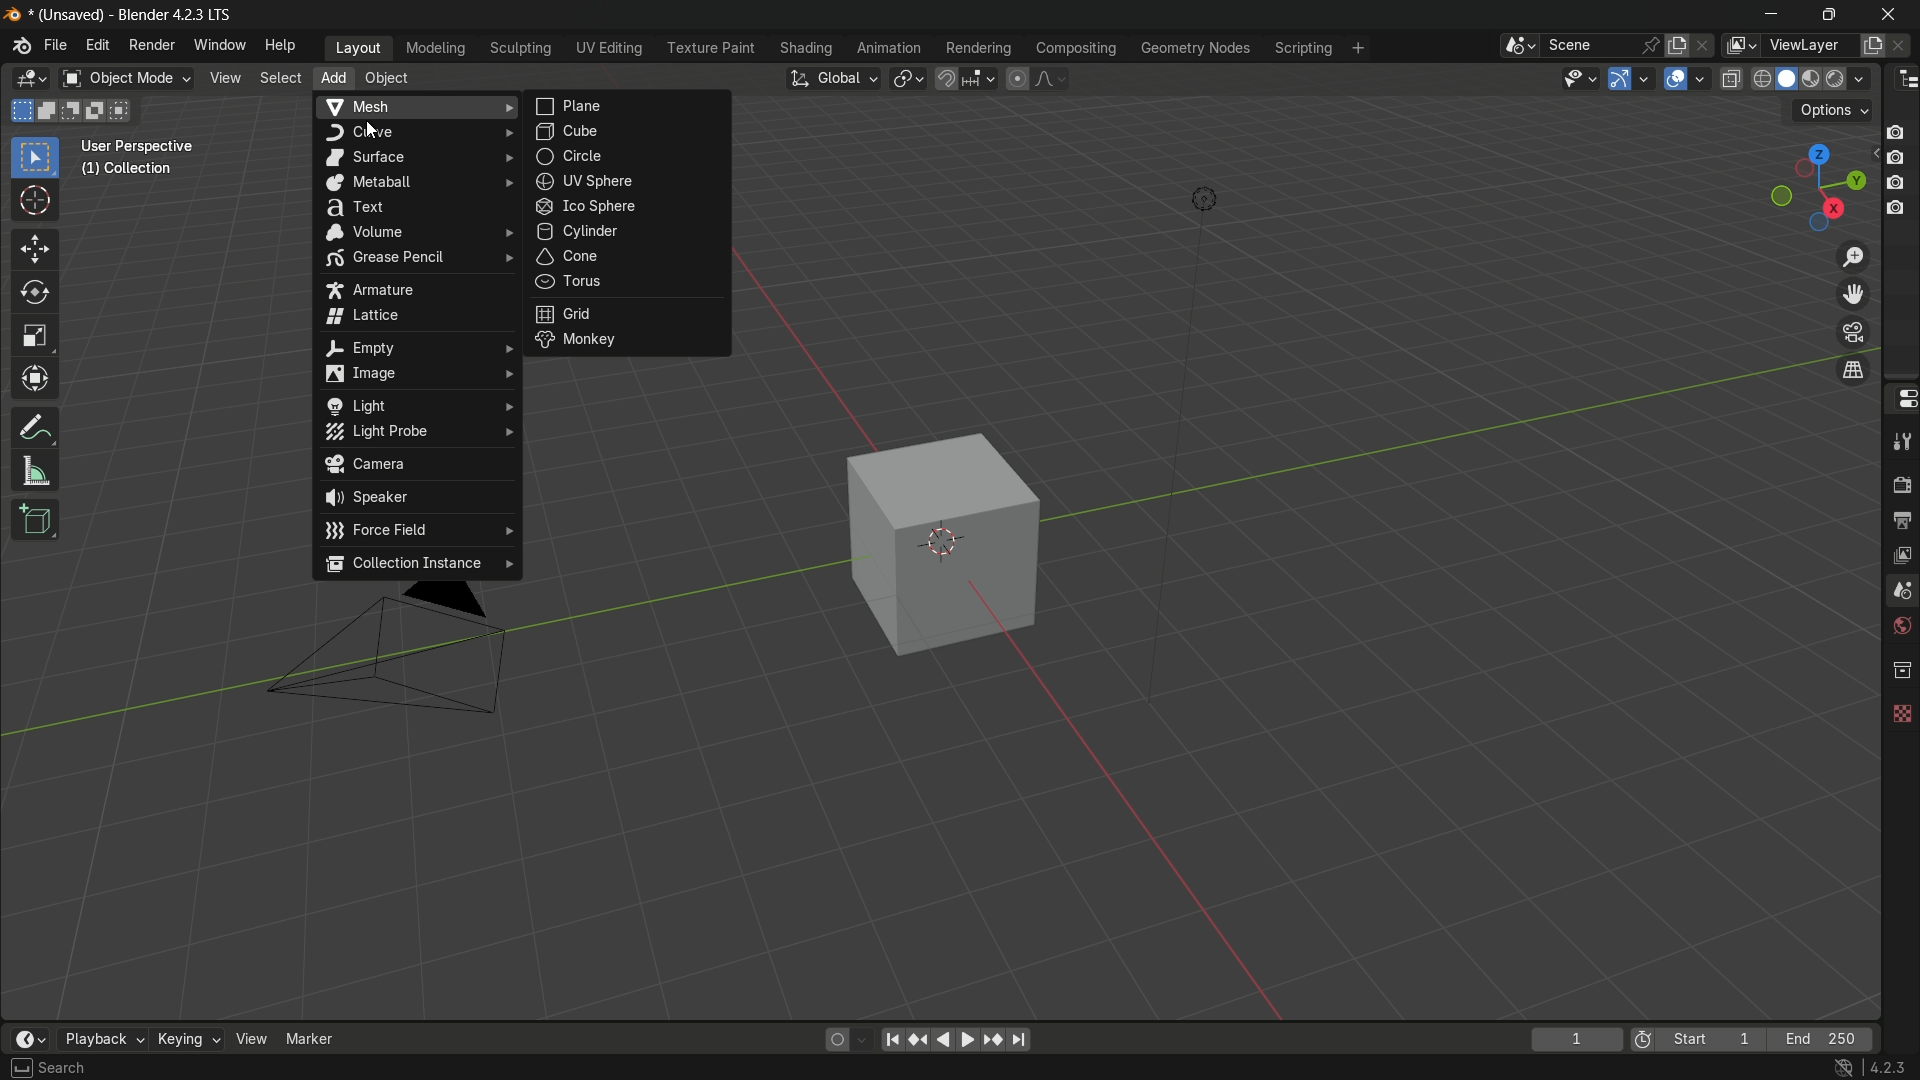  Describe the element at coordinates (628, 181) in the screenshot. I see `uv sphere` at that location.